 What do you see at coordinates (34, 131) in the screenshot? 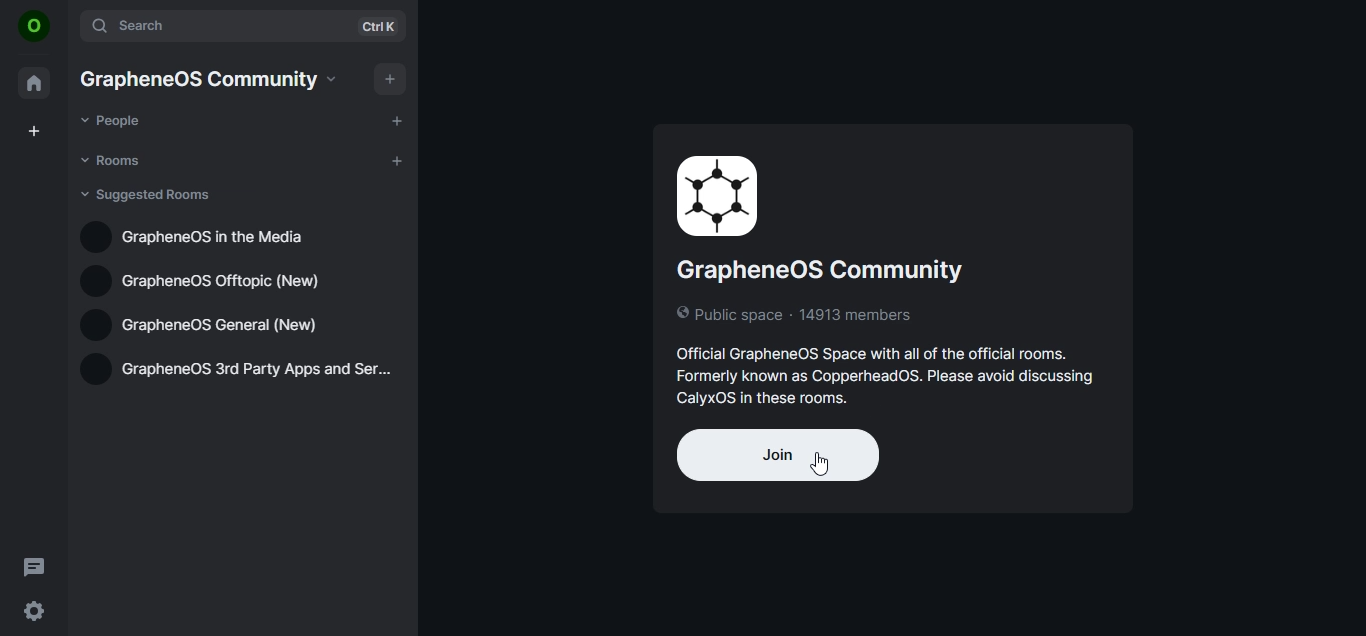
I see `create a space` at bounding box center [34, 131].